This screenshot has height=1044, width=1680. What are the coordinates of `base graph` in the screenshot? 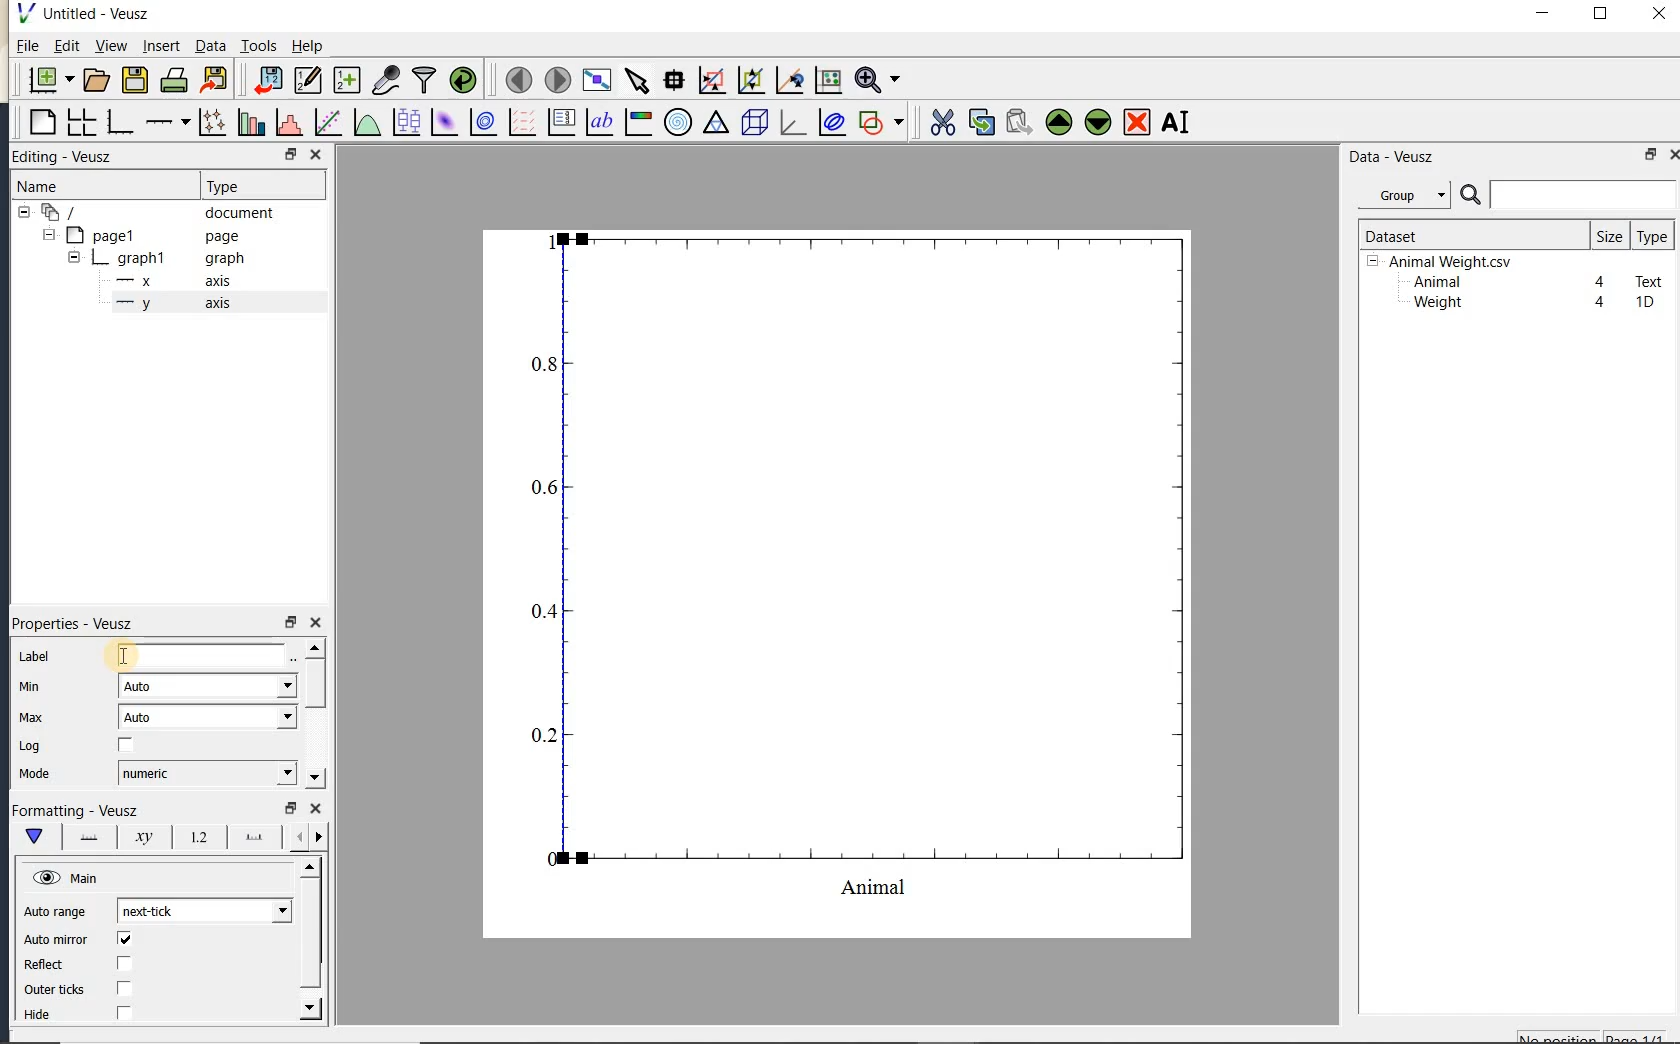 It's located at (118, 122).